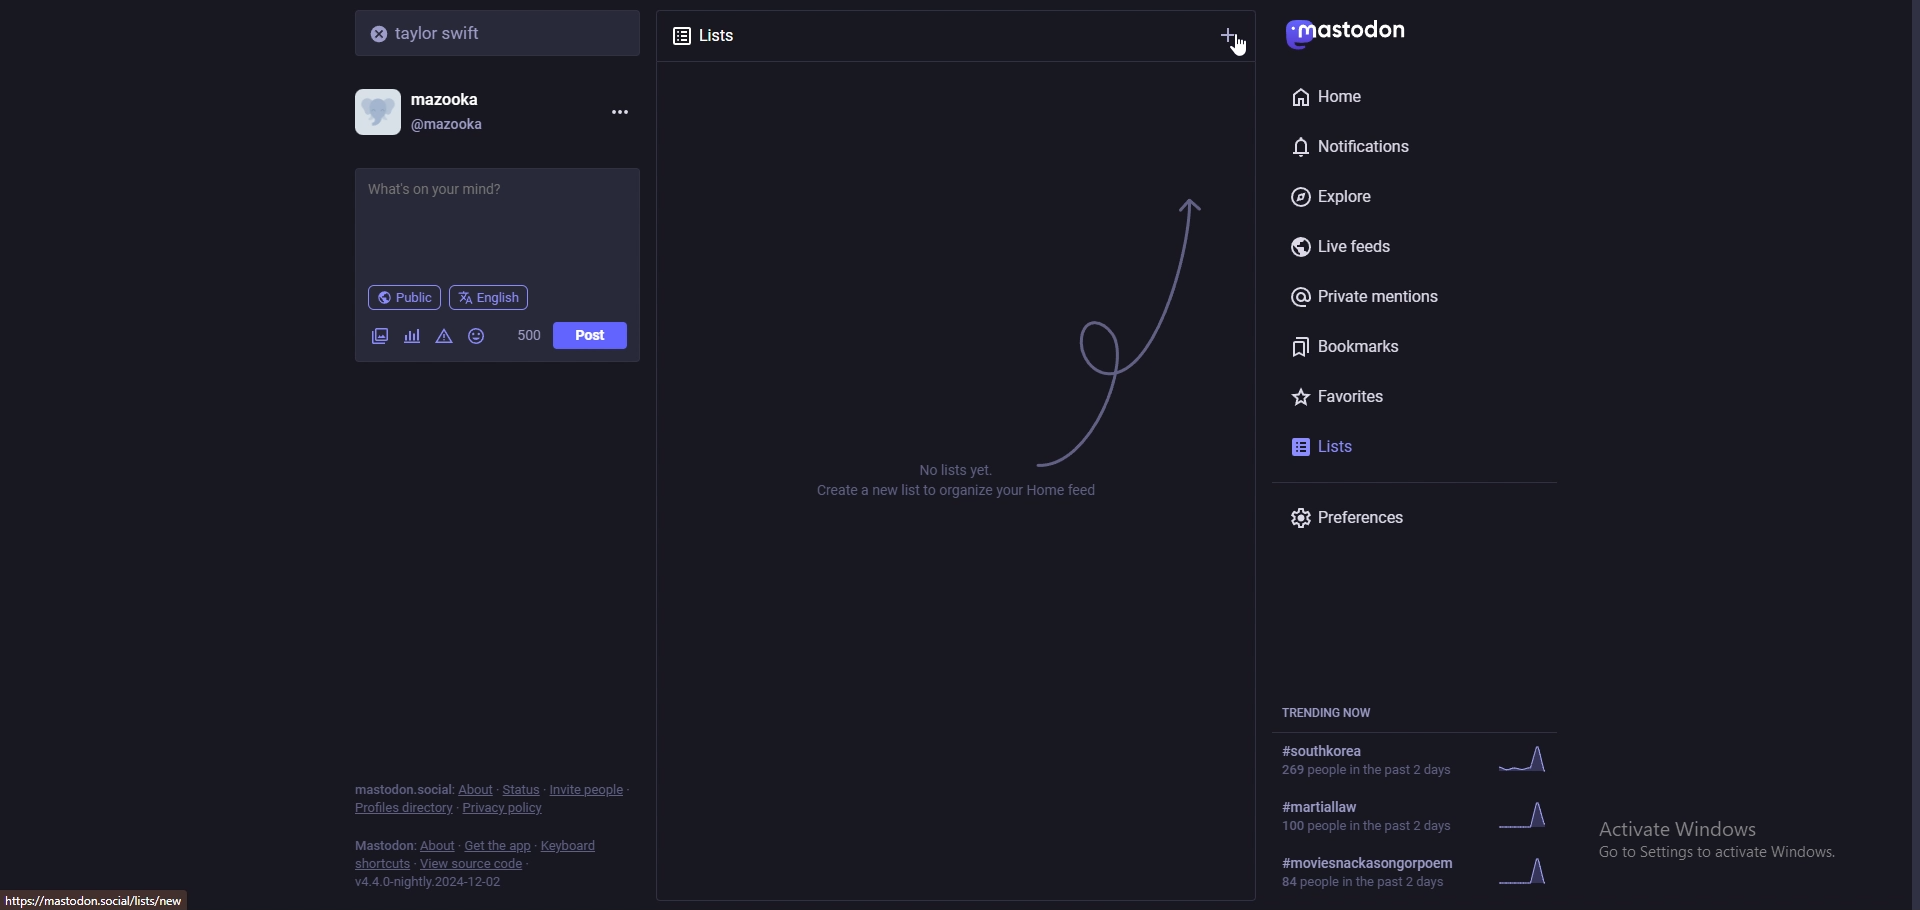 This screenshot has width=1920, height=910. Describe the element at coordinates (439, 847) in the screenshot. I see `about` at that location.